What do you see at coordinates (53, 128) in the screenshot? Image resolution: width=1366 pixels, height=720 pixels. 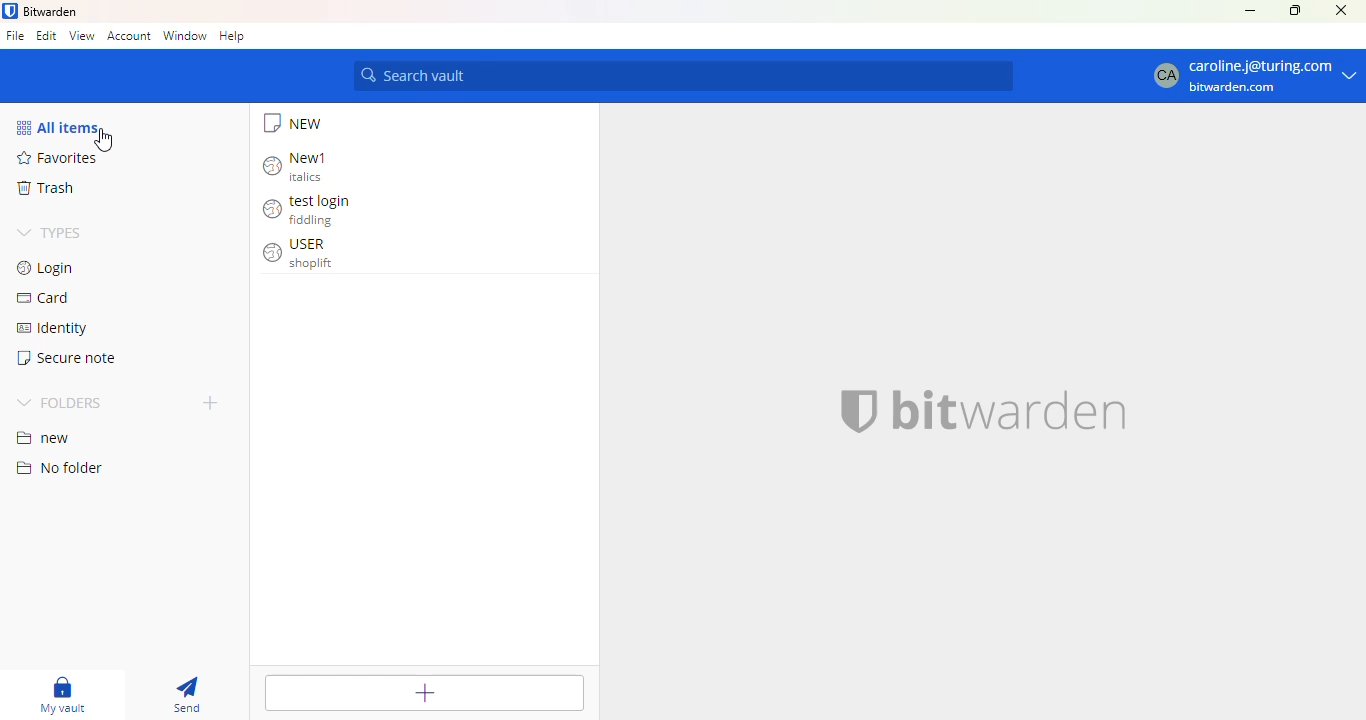 I see `all items` at bounding box center [53, 128].